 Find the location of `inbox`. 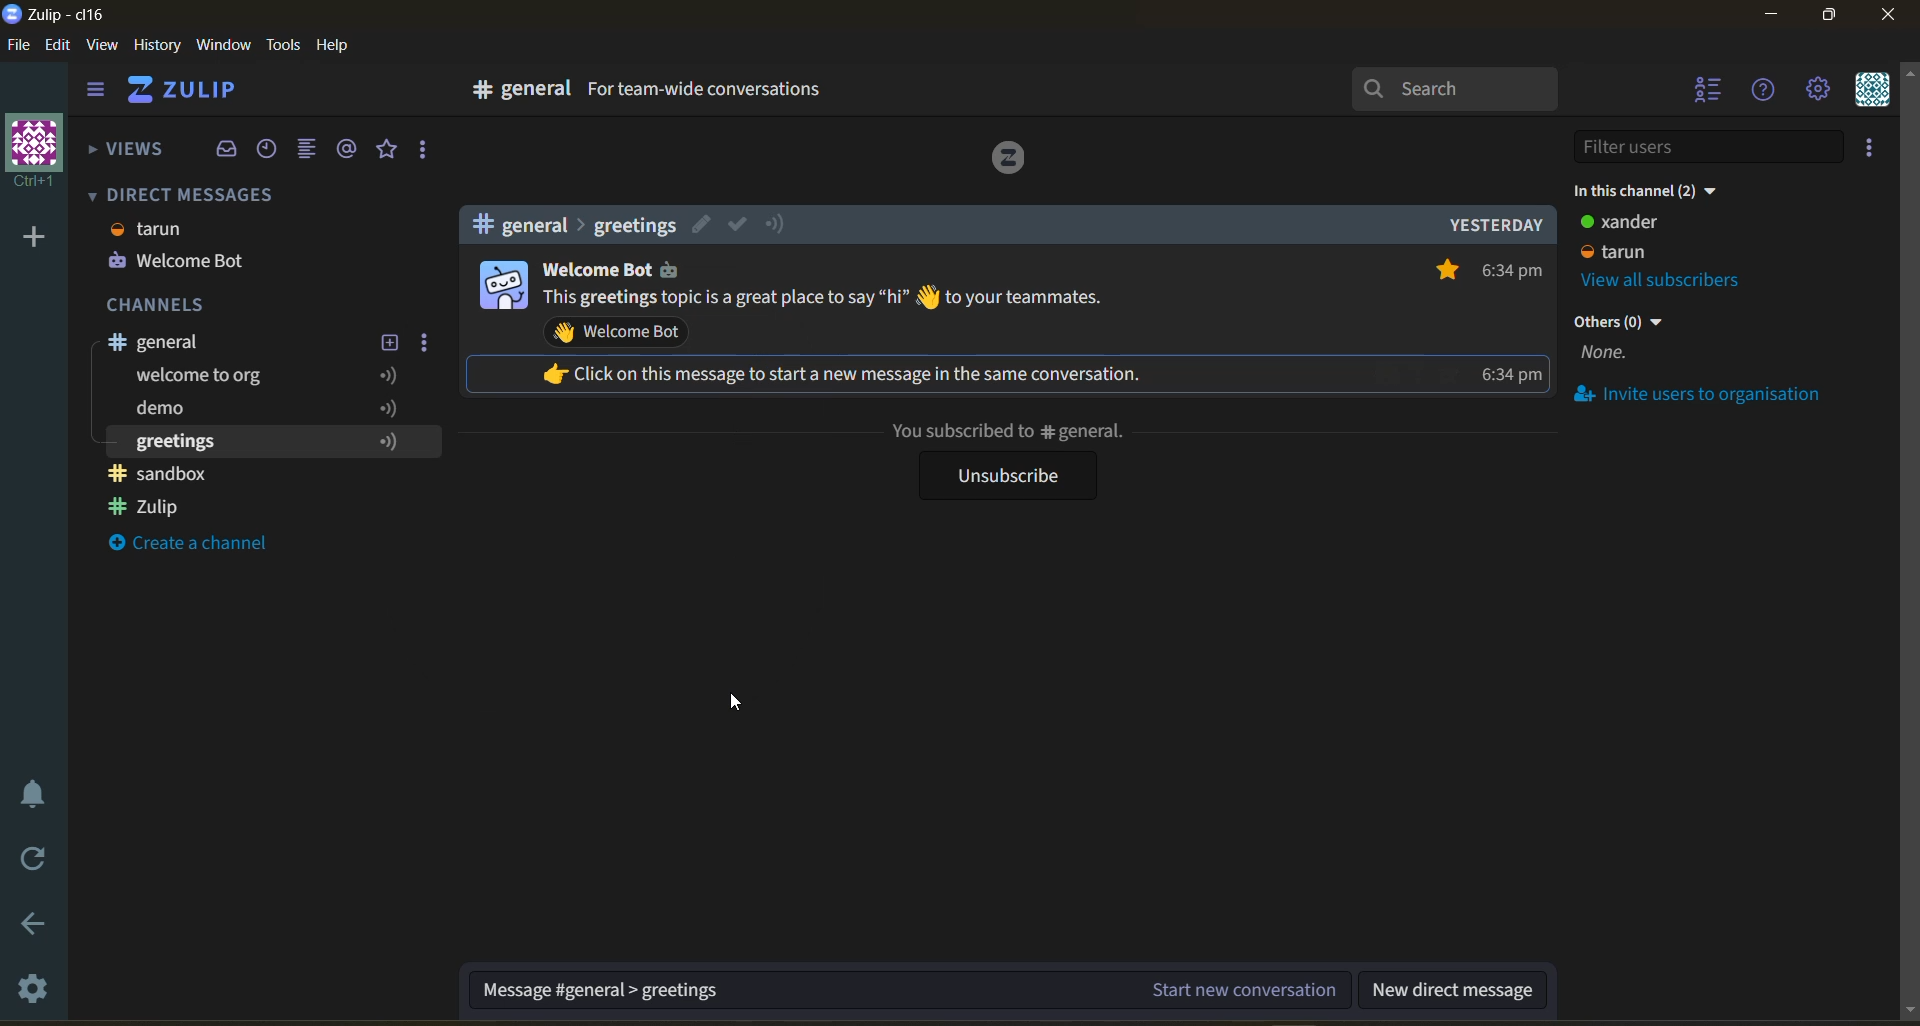

inbox is located at coordinates (227, 151).